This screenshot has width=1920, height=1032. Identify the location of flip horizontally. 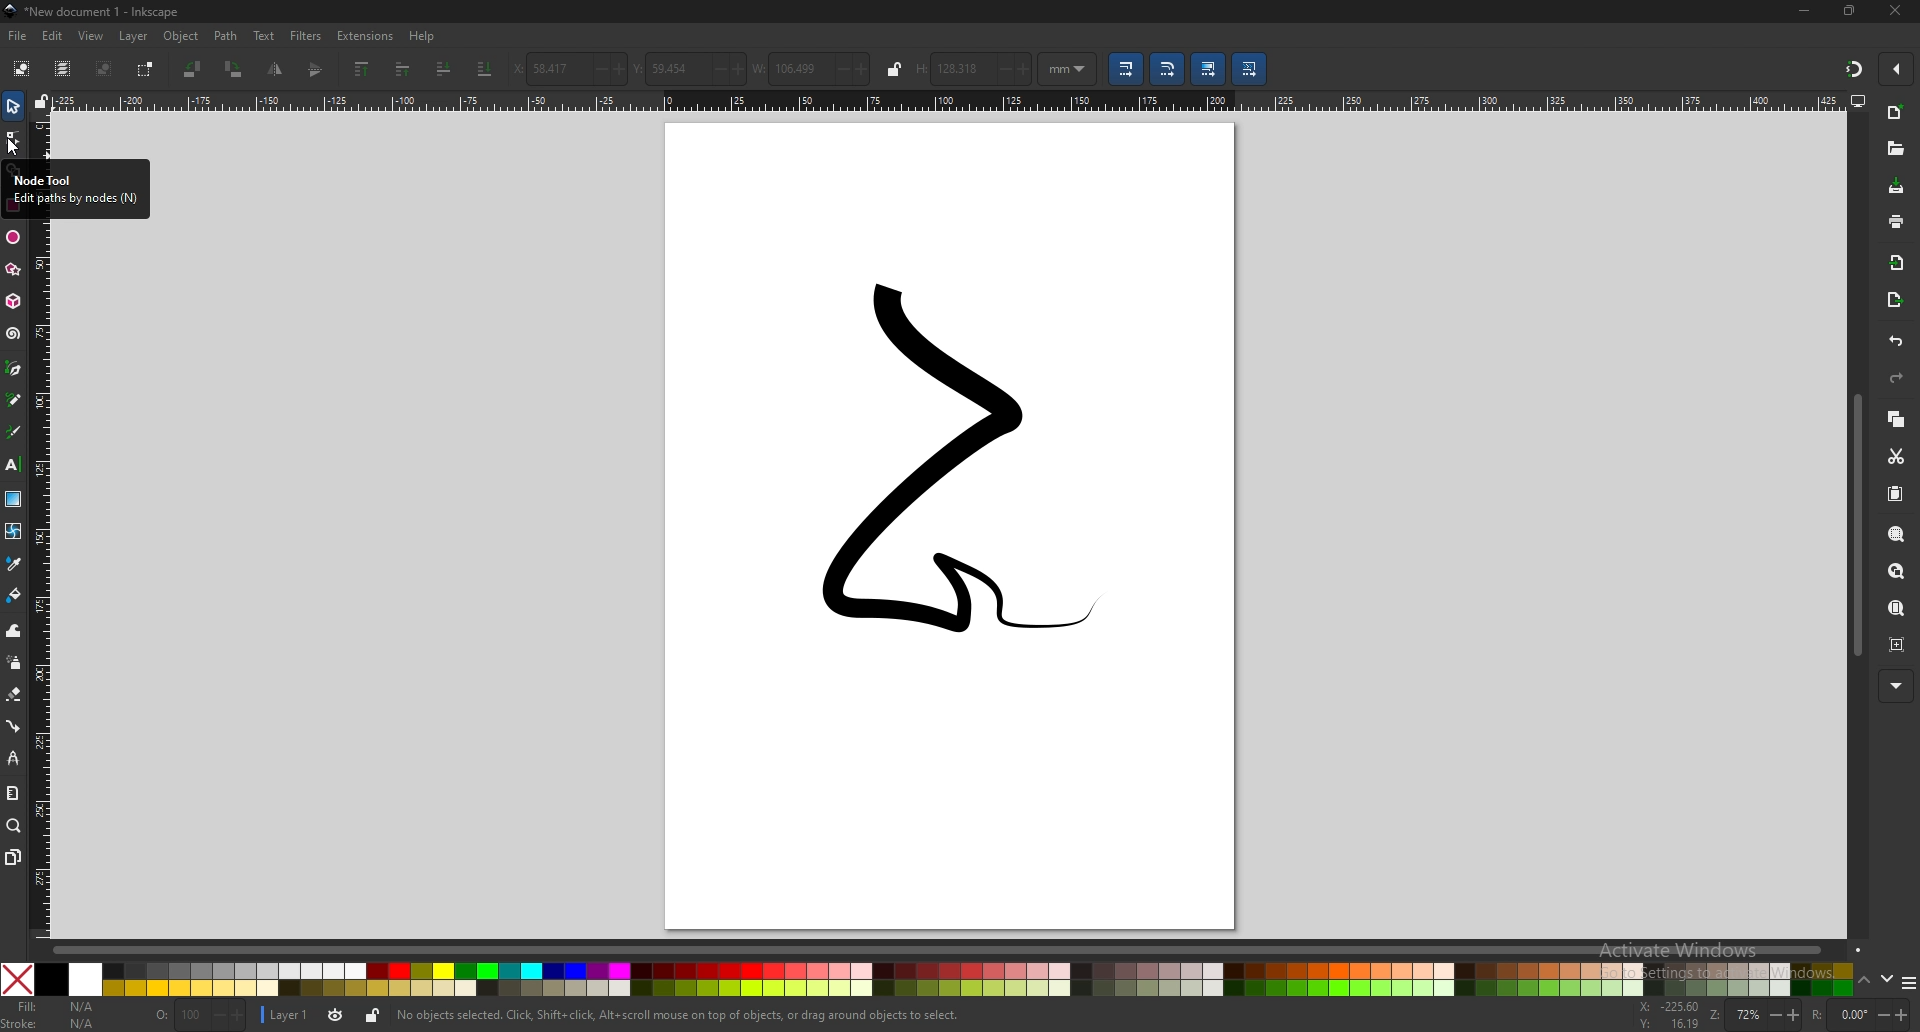
(317, 69).